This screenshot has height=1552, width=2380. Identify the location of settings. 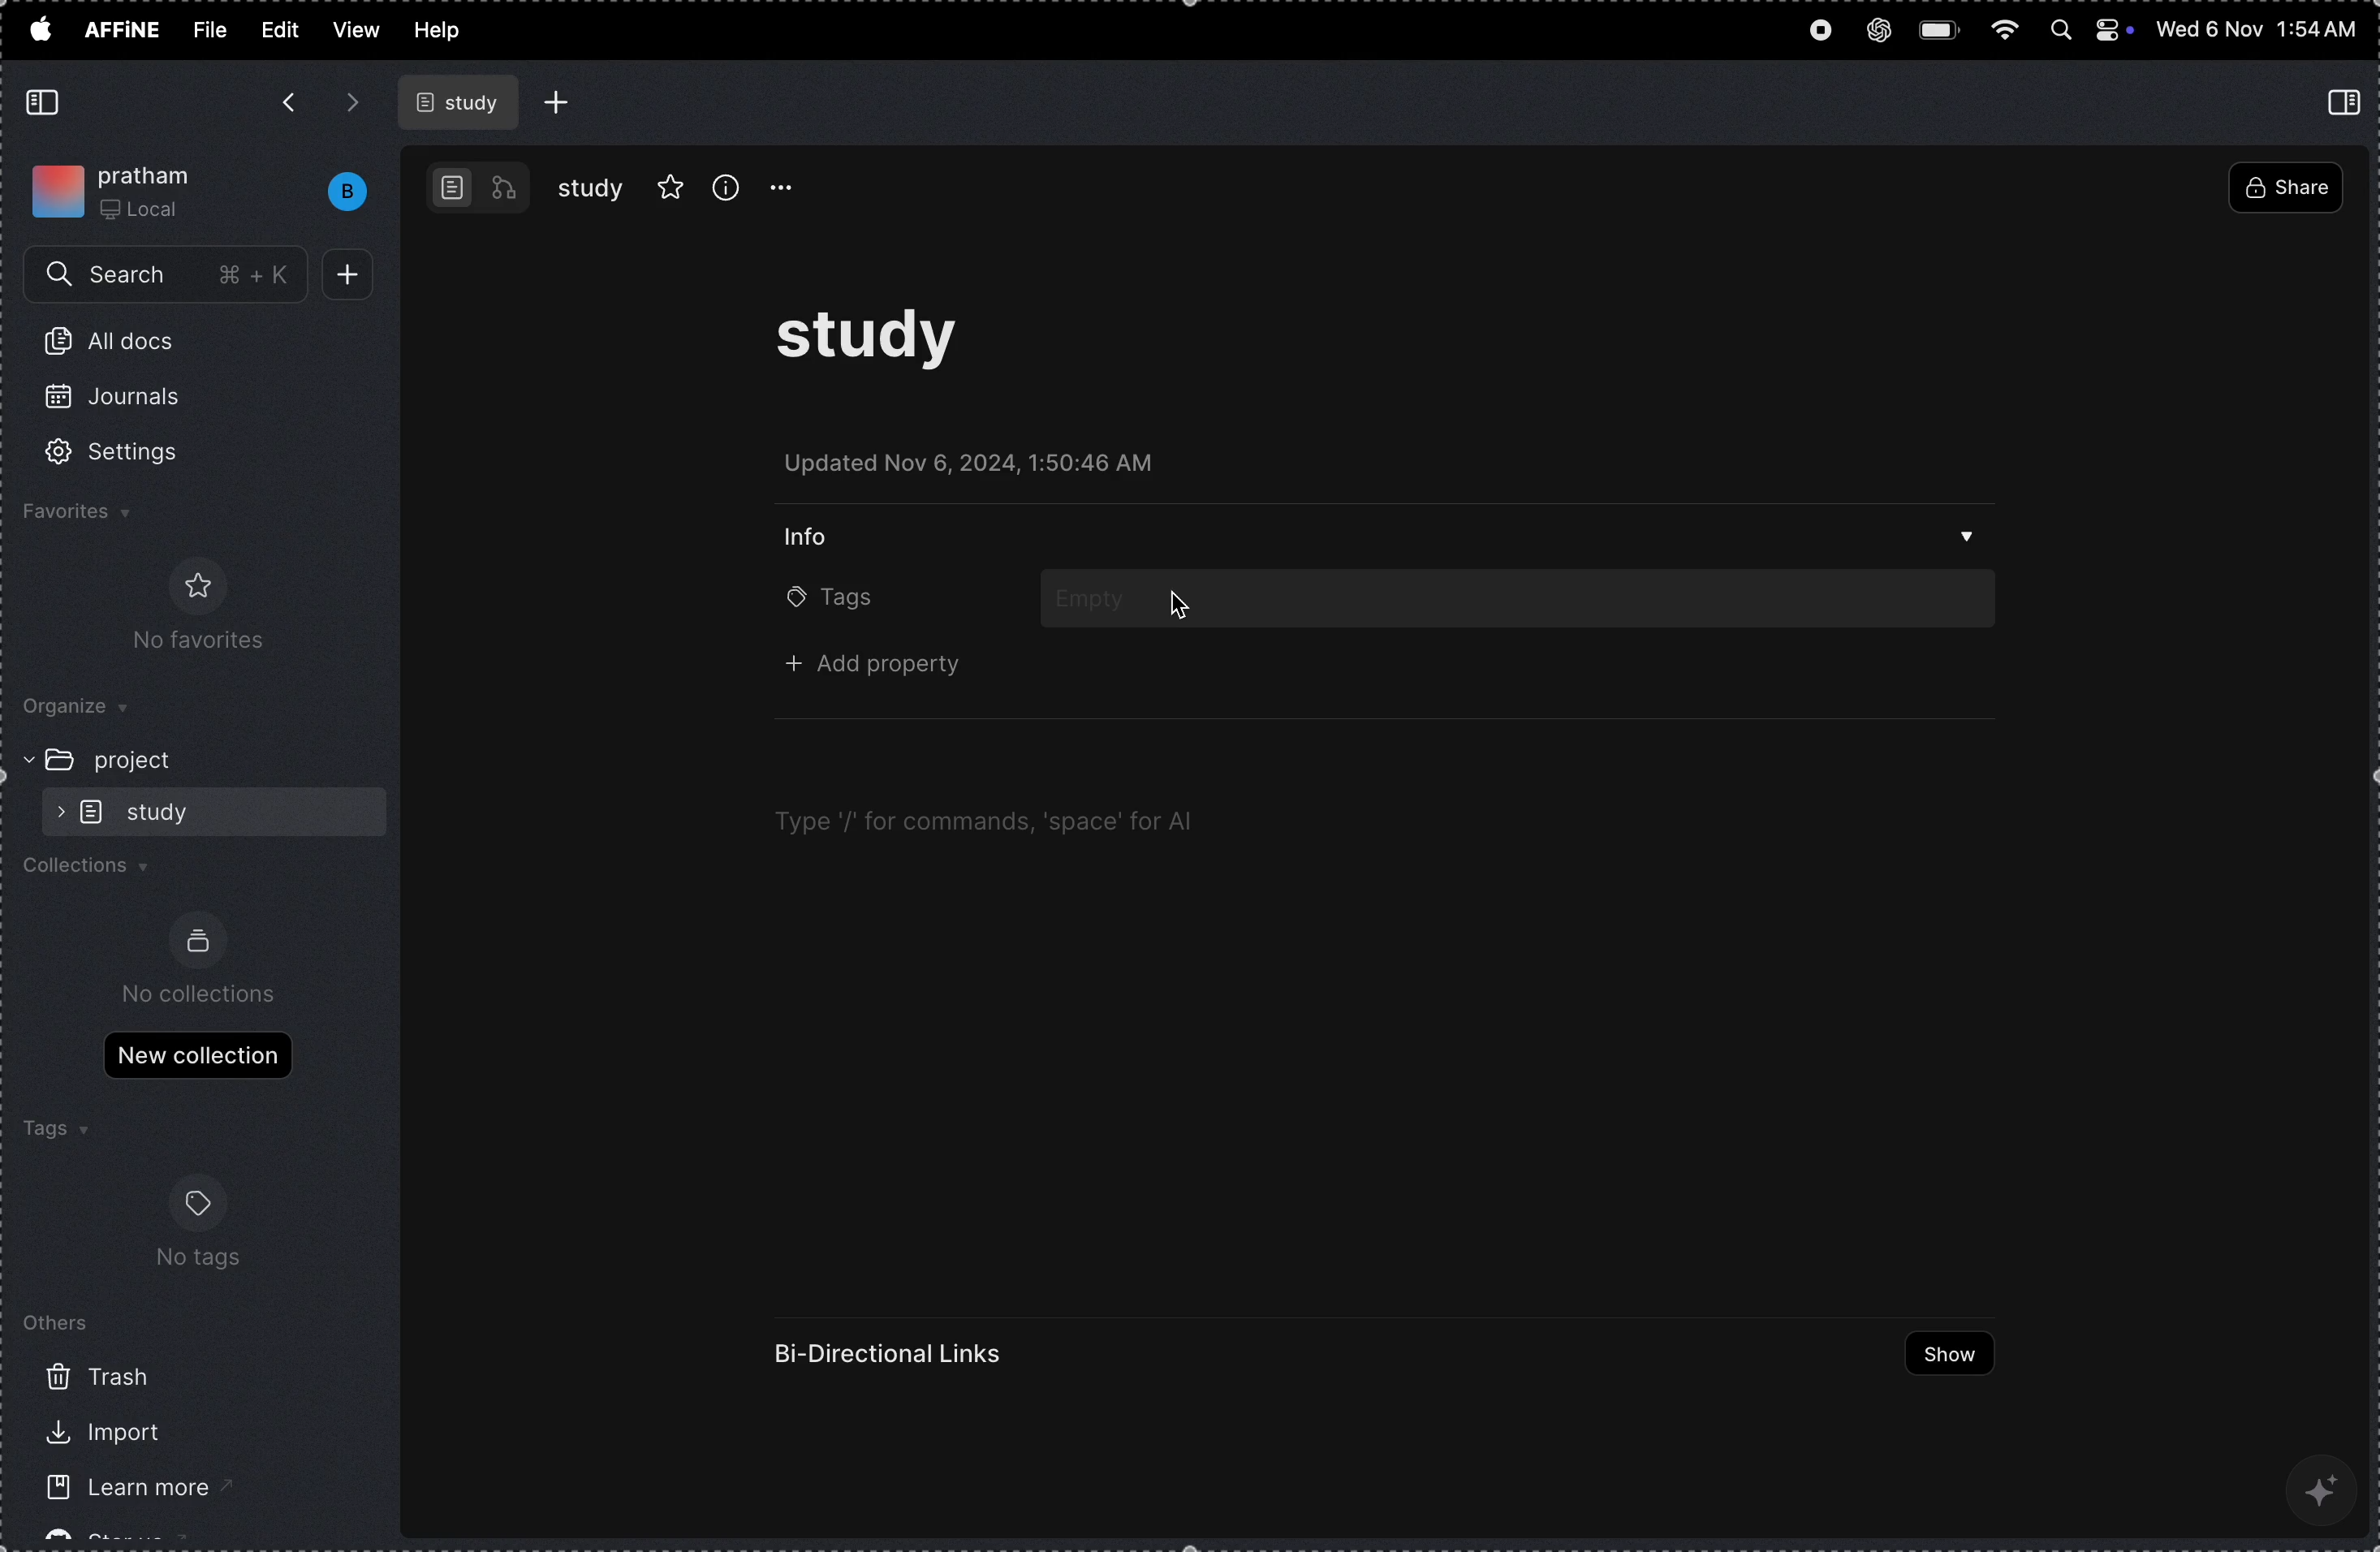
(139, 453).